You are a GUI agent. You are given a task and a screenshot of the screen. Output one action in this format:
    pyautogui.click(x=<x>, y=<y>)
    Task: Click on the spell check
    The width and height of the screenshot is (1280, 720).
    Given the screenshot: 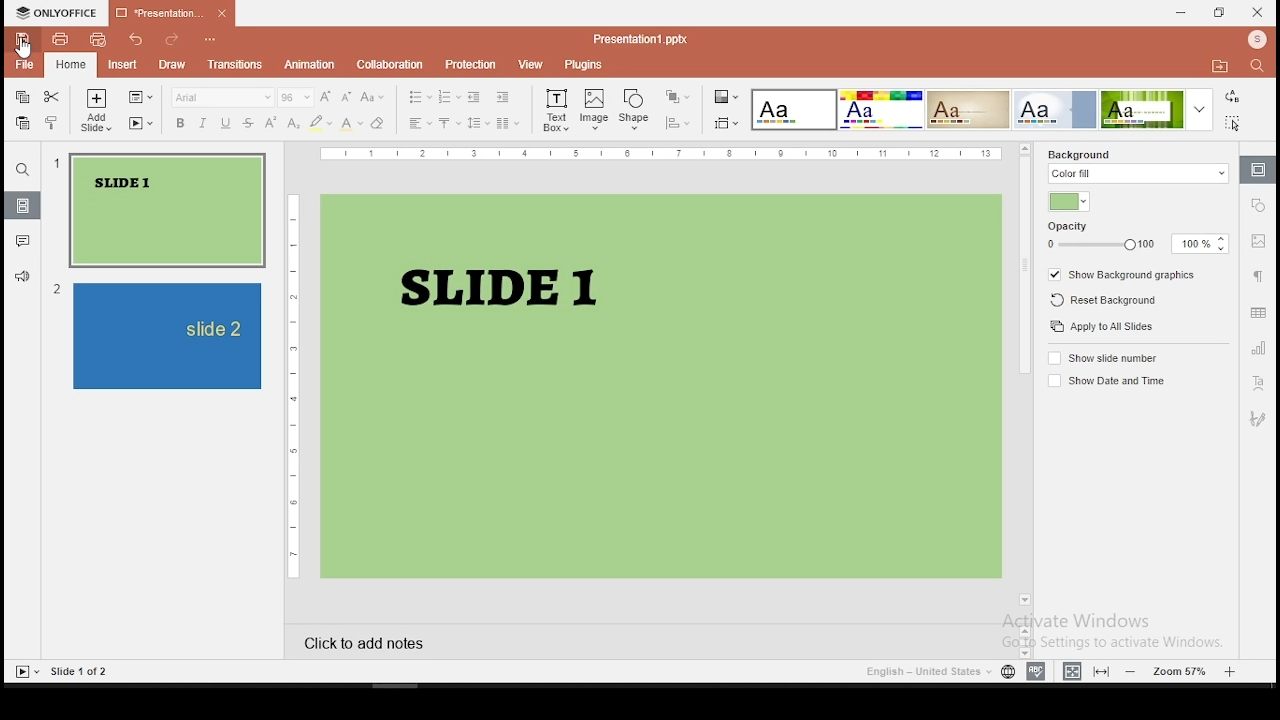 What is the action you would take?
    pyautogui.click(x=1036, y=669)
    